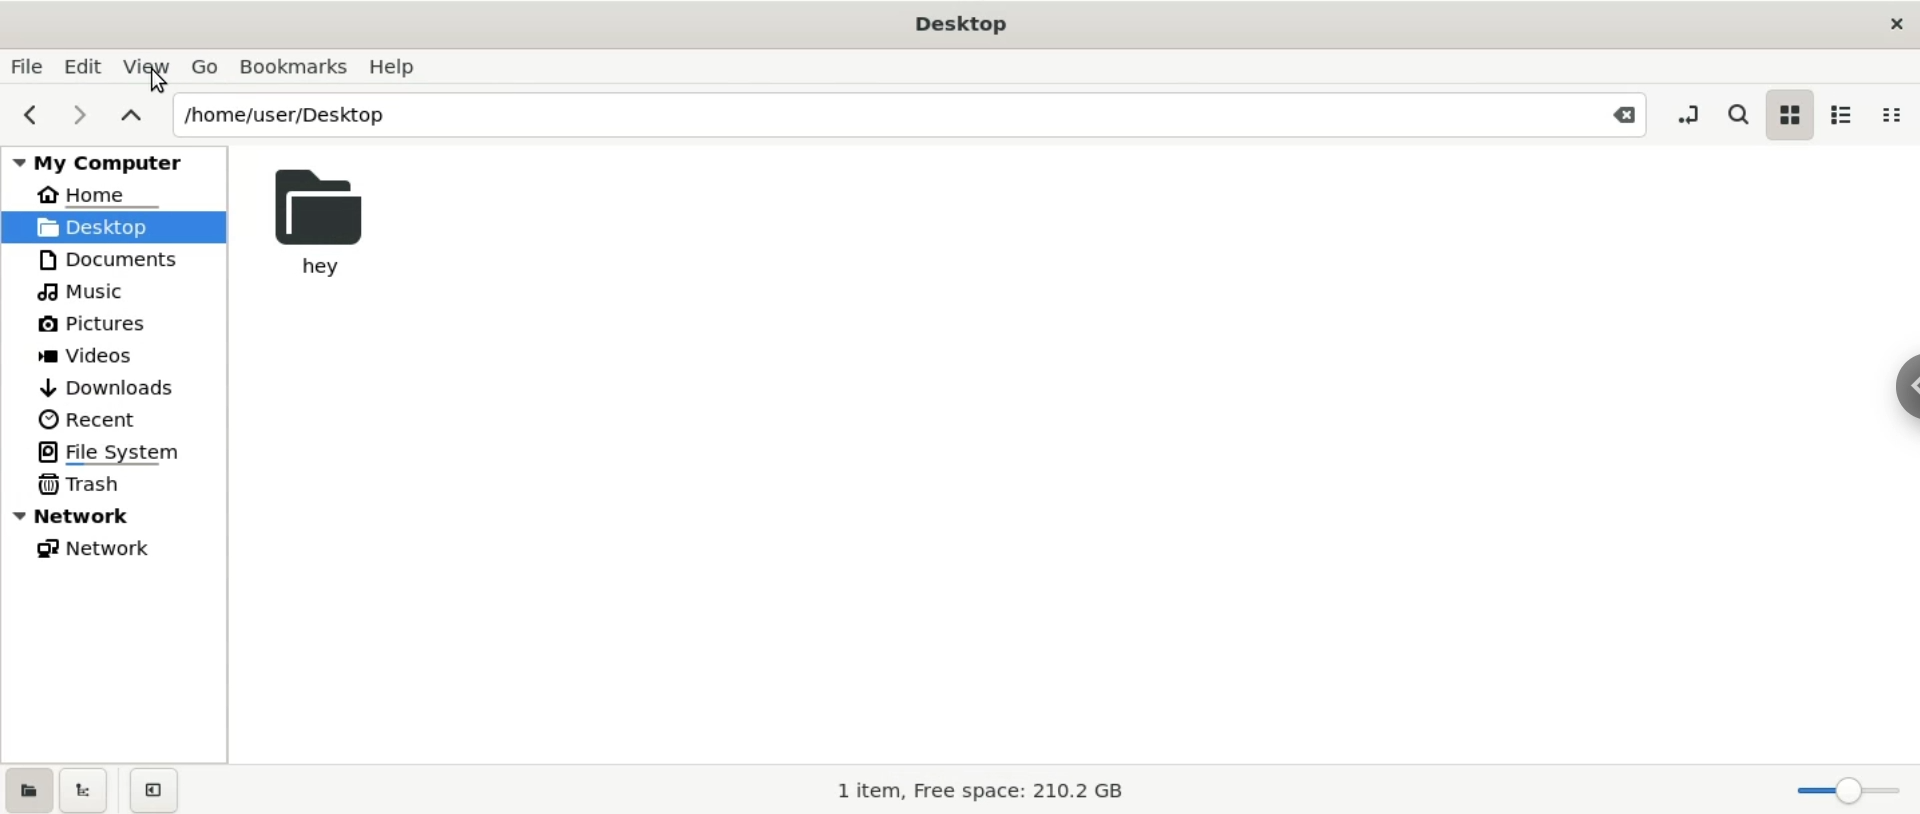 The image size is (1920, 814). I want to click on Music, so click(86, 290).